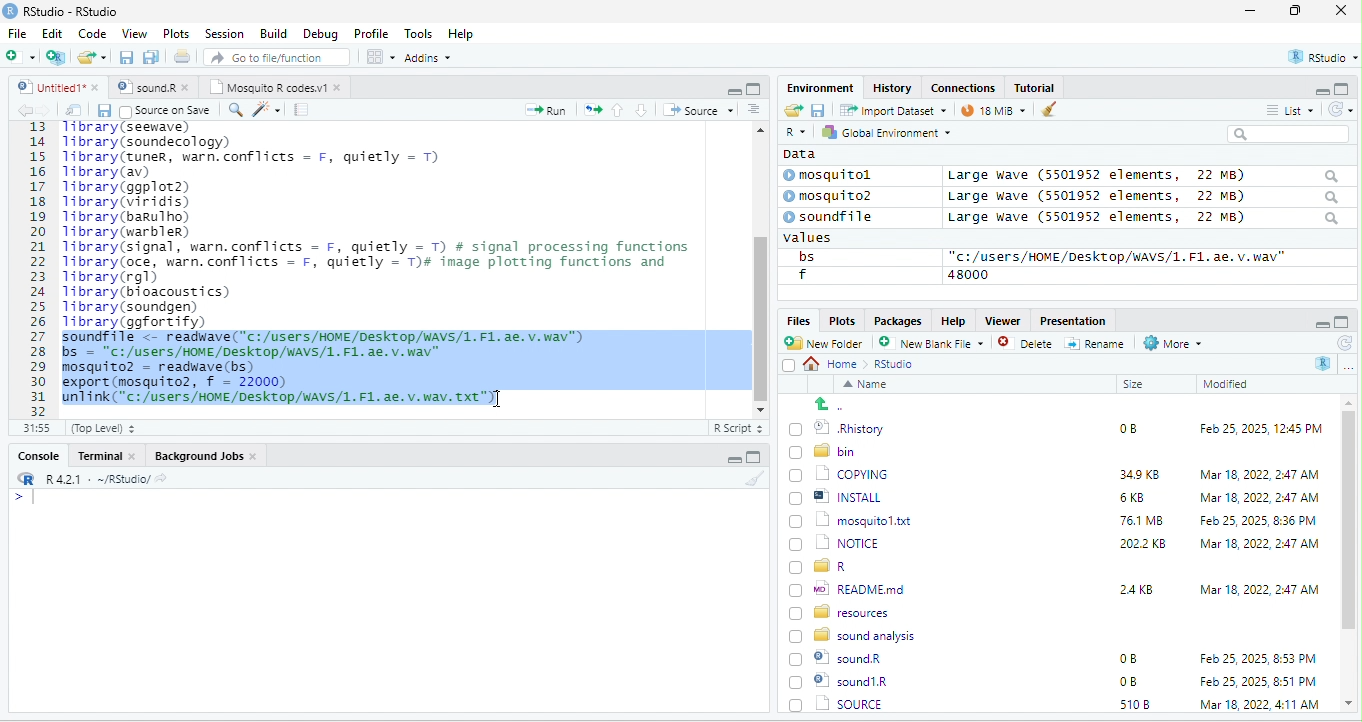  I want to click on f, so click(802, 275).